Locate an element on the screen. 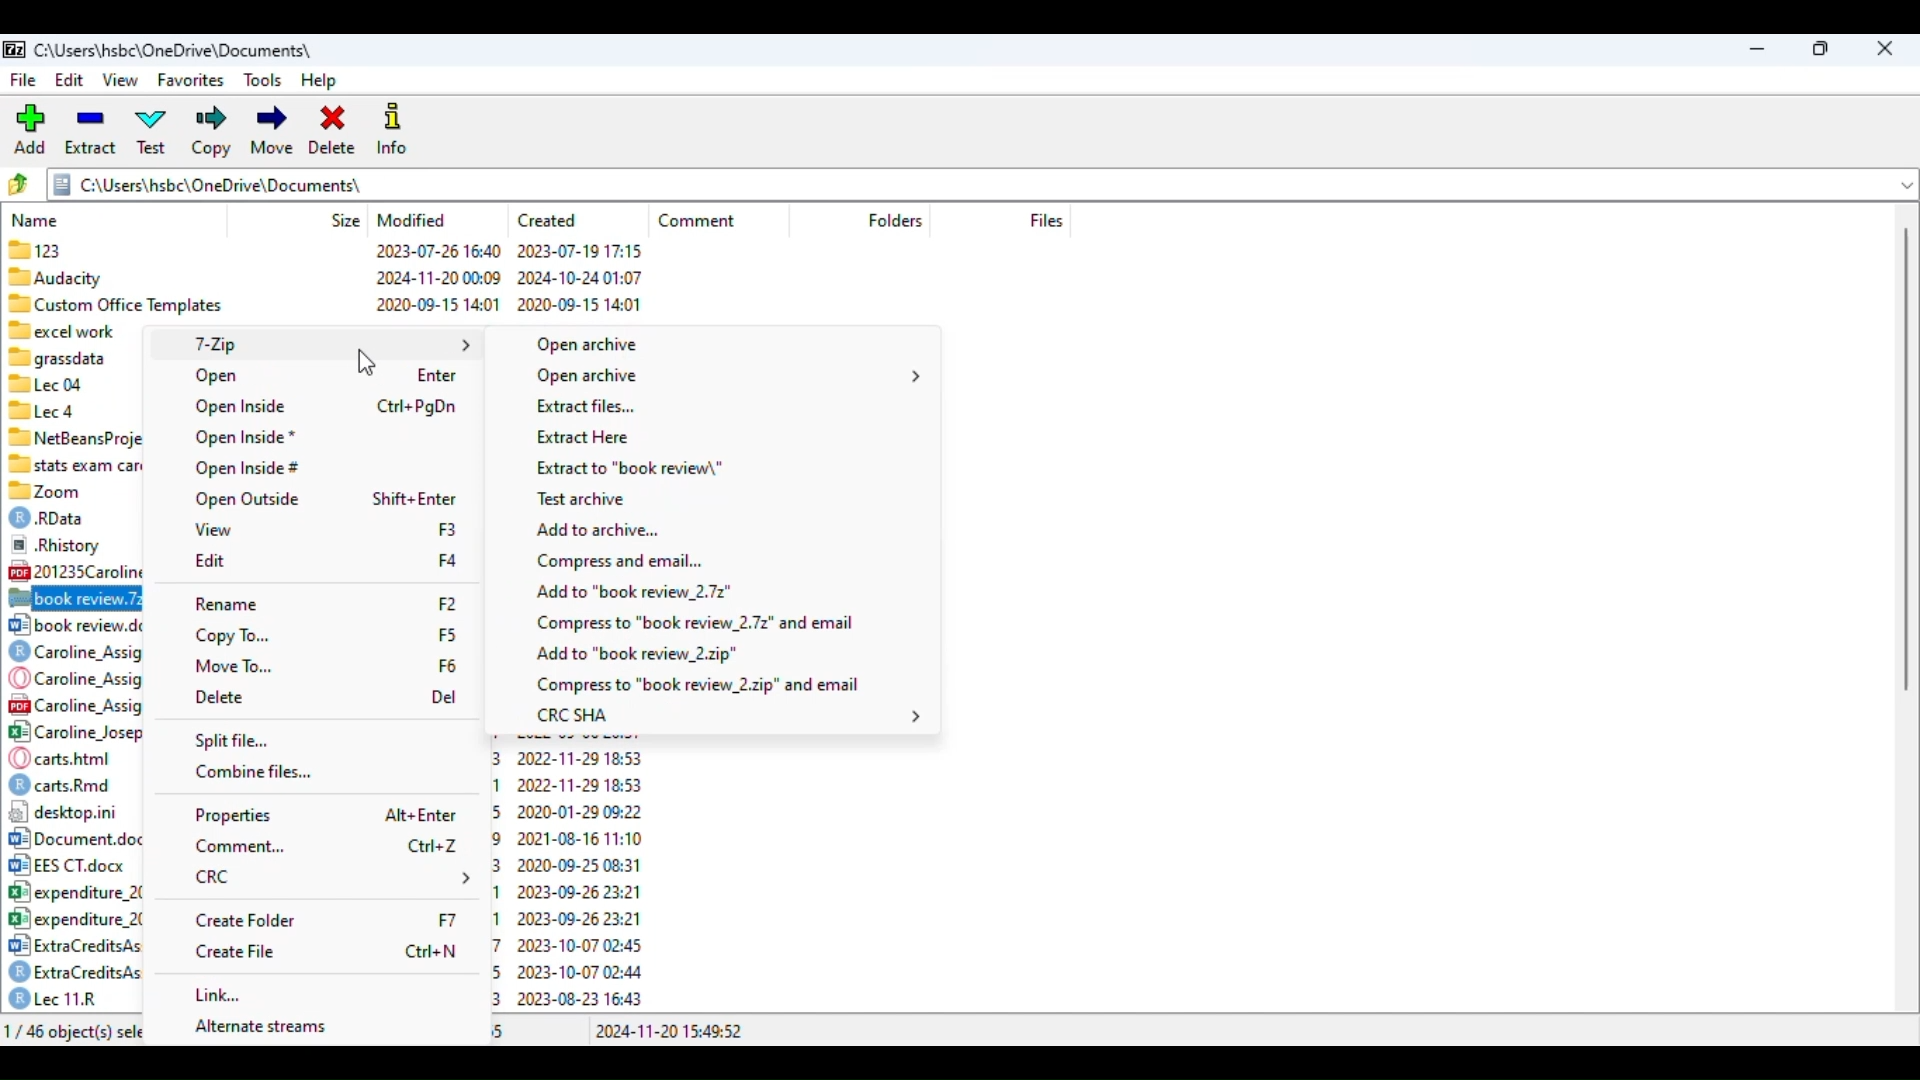 This screenshot has height=1080, width=1920. shortcut for properties is located at coordinates (421, 816).